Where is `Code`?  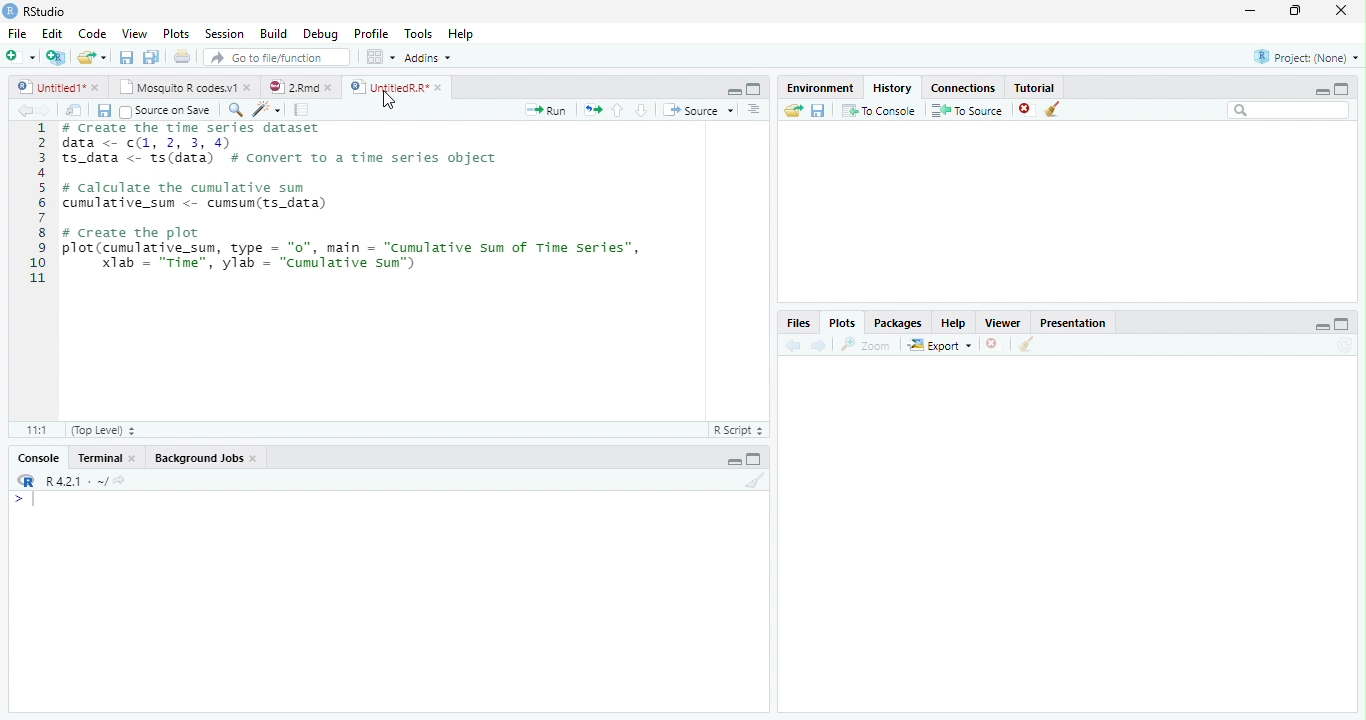 Code is located at coordinates (95, 35).